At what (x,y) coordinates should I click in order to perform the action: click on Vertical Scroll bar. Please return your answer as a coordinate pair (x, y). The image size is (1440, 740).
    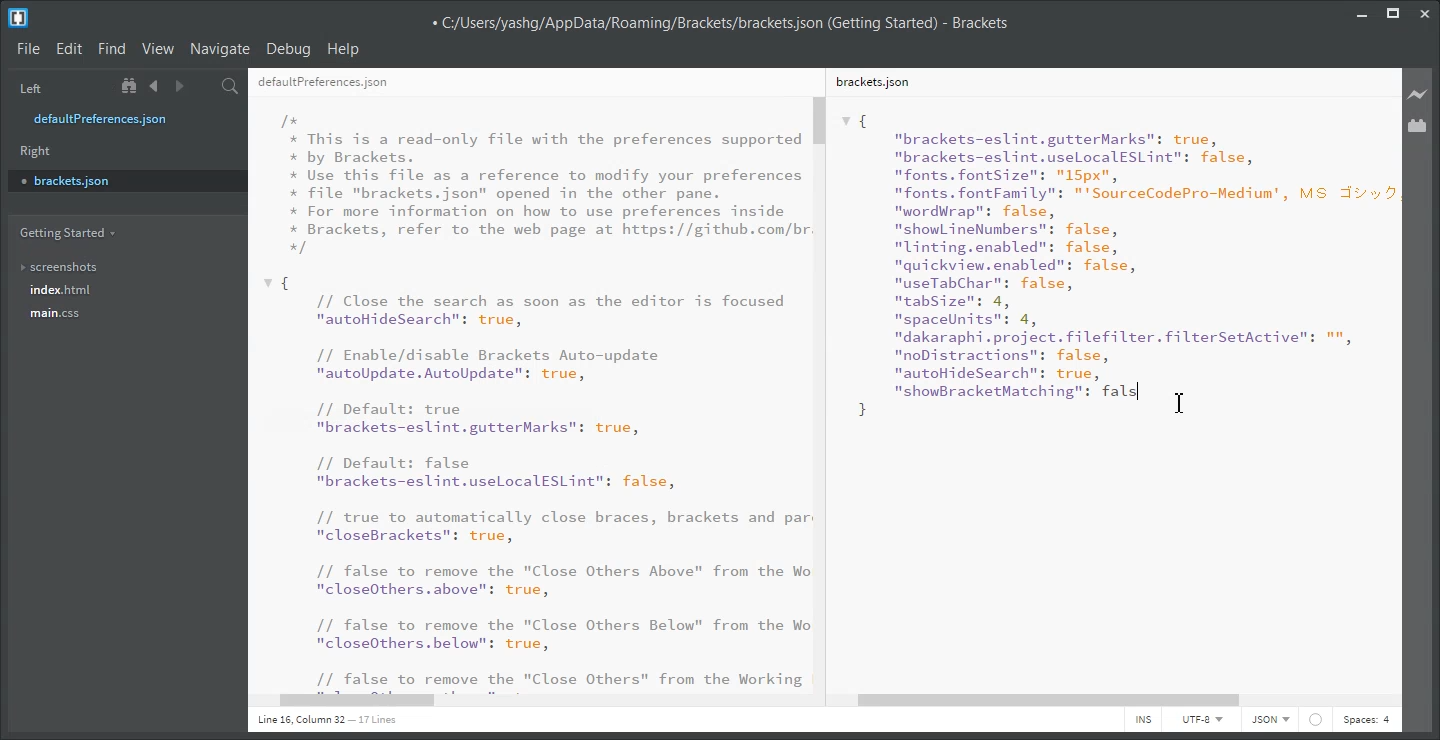
    Looking at the image, I should click on (823, 392).